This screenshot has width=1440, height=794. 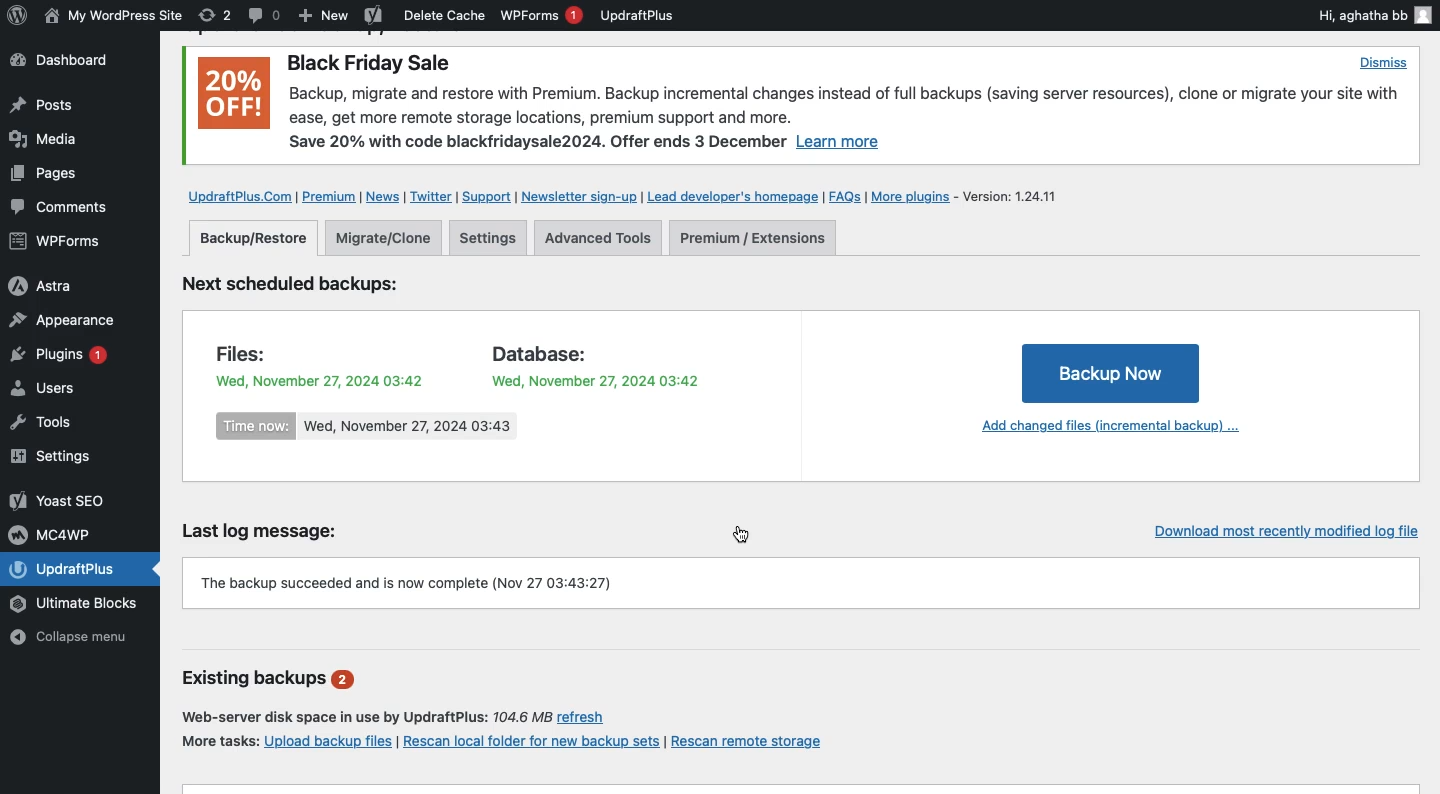 I want to click on Rescan remote storage, so click(x=751, y=741).